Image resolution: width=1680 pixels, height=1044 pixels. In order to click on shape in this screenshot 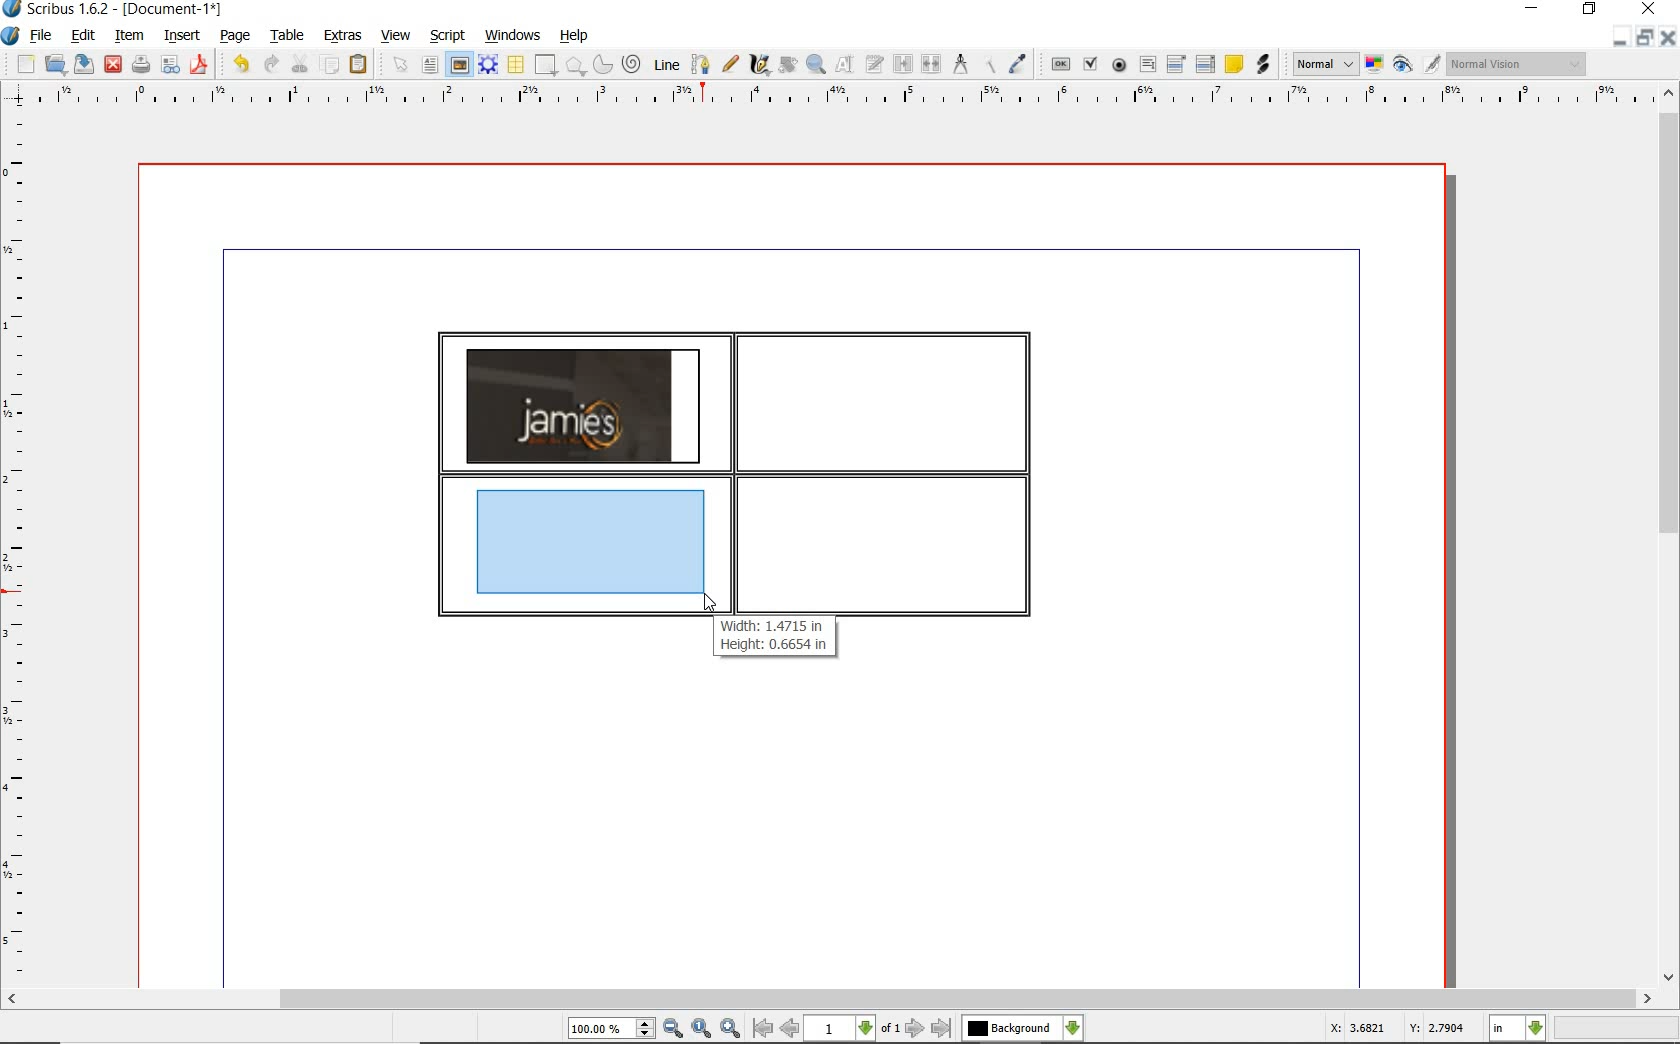, I will do `click(544, 66)`.